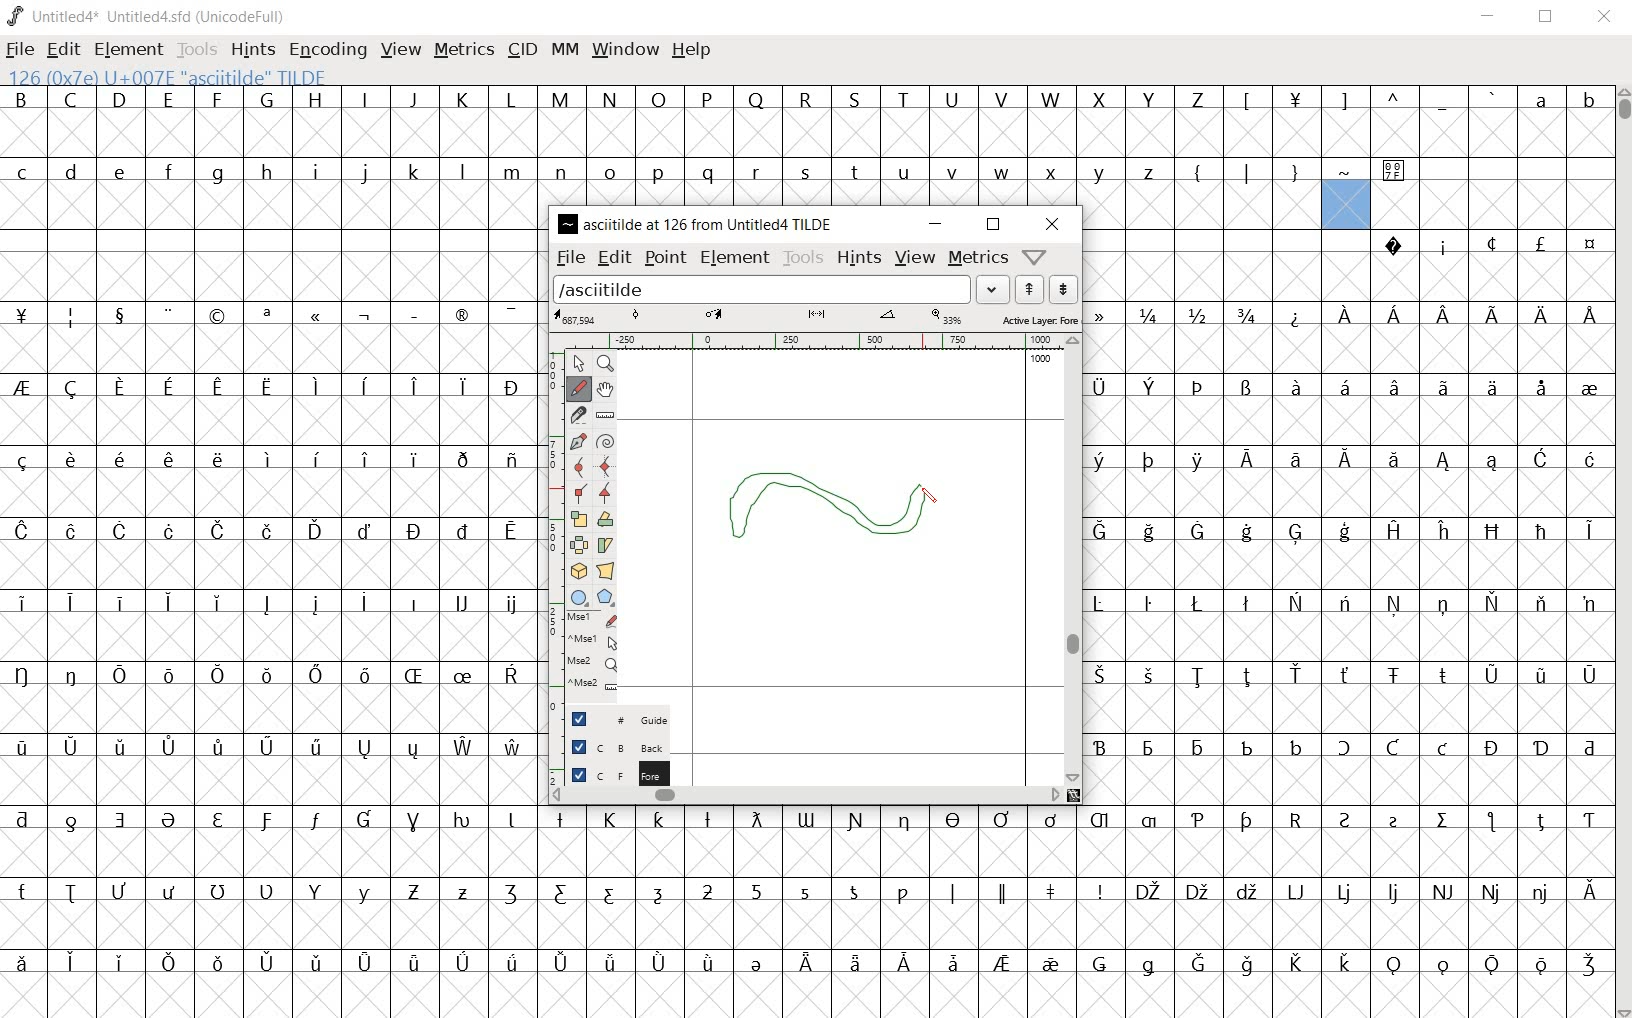 The width and height of the screenshot is (1632, 1018). I want to click on hints, so click(856, 260).